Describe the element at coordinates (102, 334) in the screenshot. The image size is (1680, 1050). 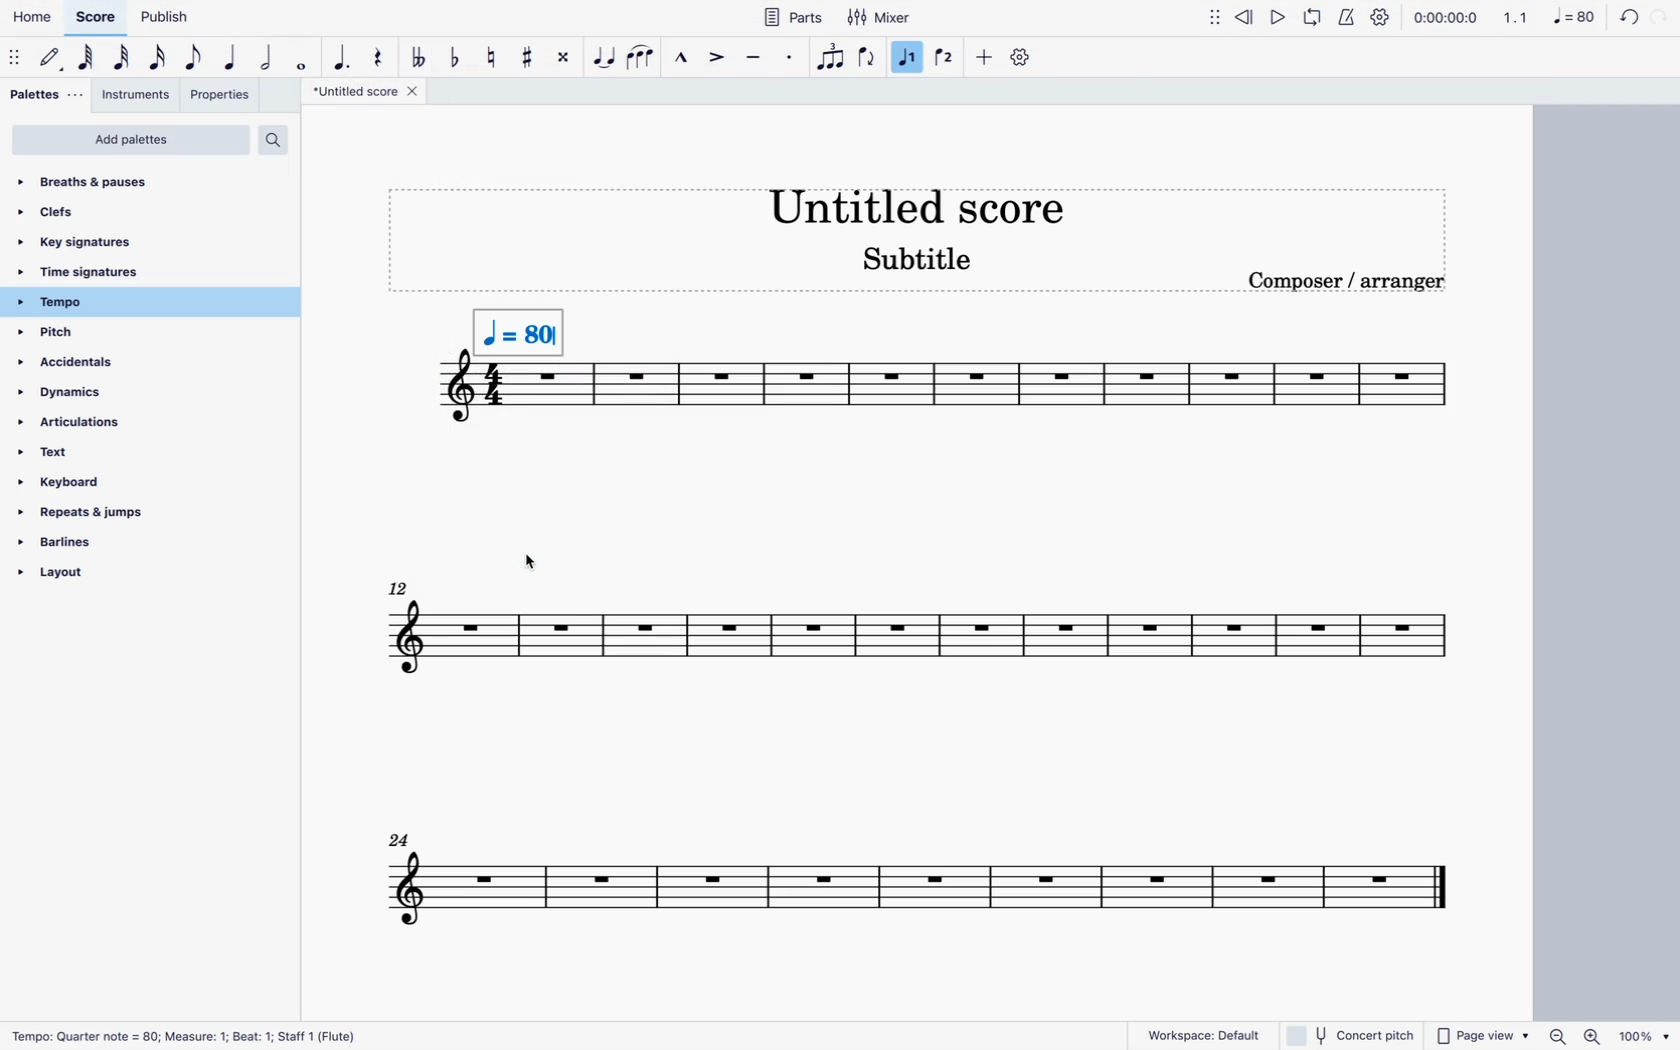
I see `pitch` at that location.